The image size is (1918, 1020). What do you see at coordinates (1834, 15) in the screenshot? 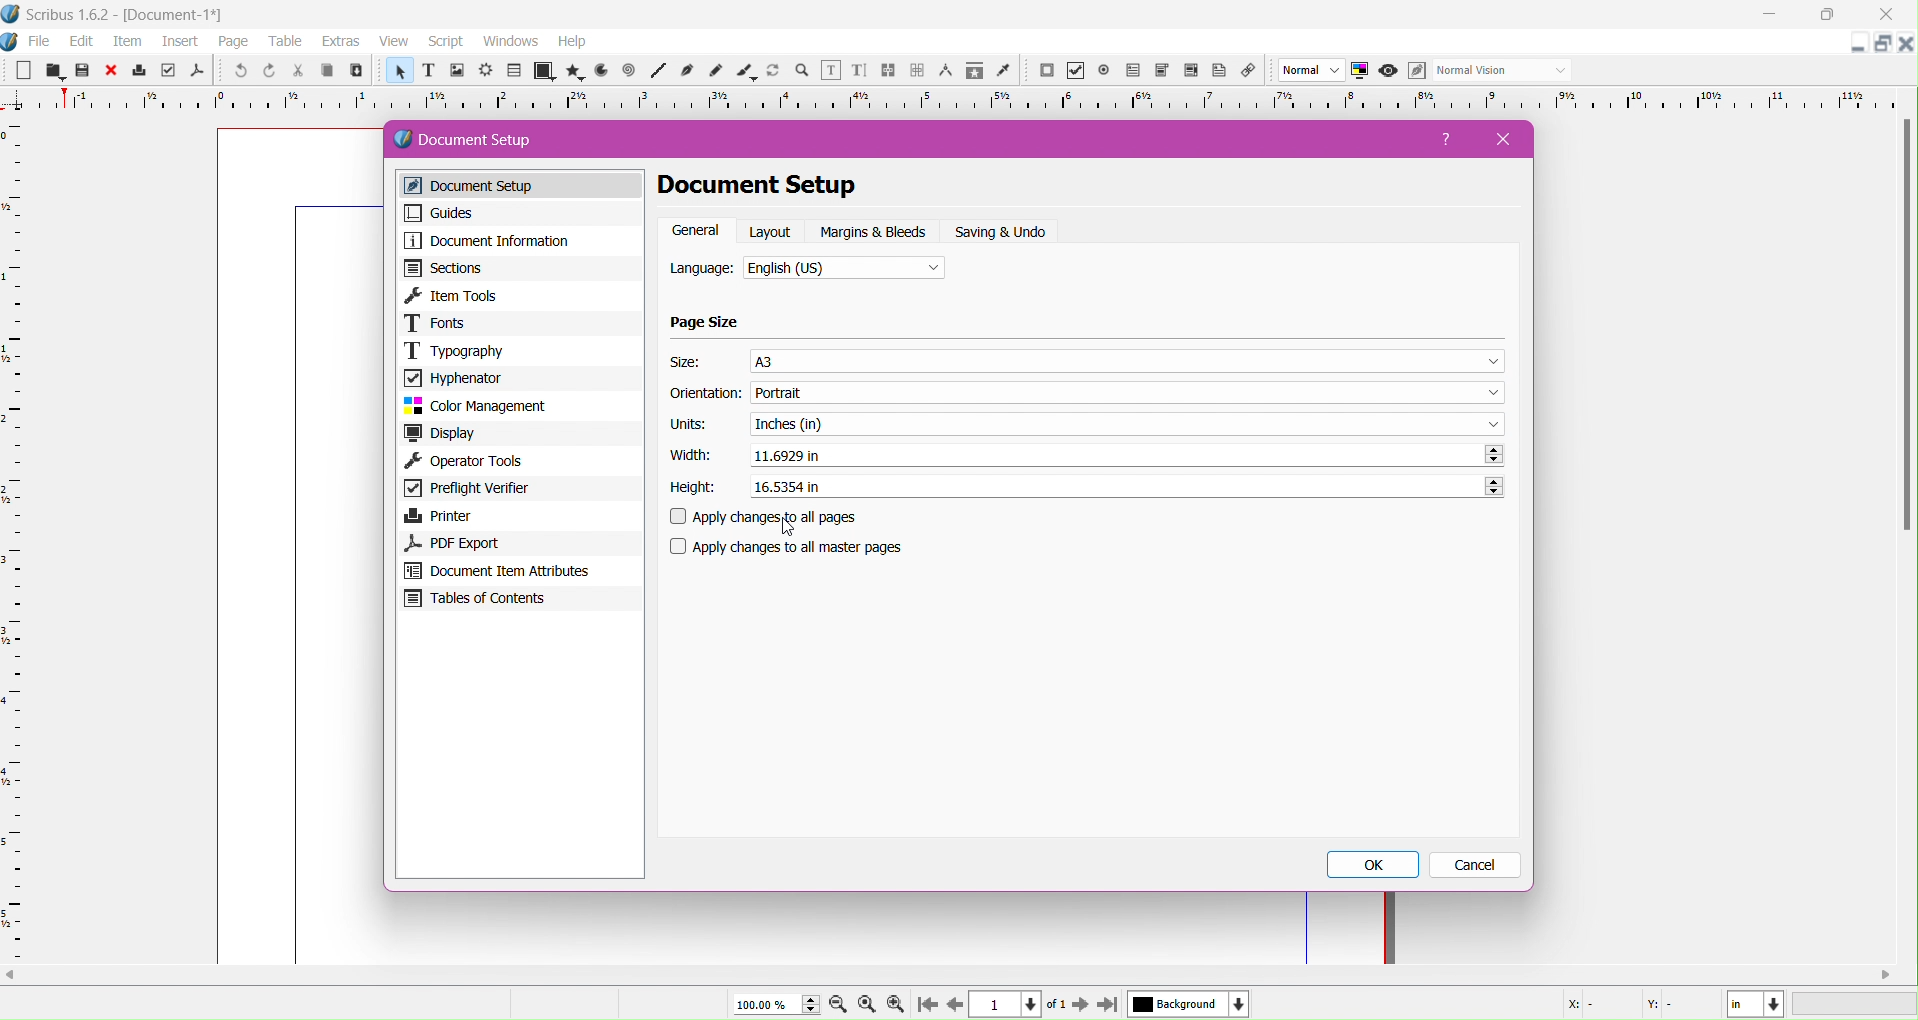
I see `maximize` at bounding box center [1834, 15].